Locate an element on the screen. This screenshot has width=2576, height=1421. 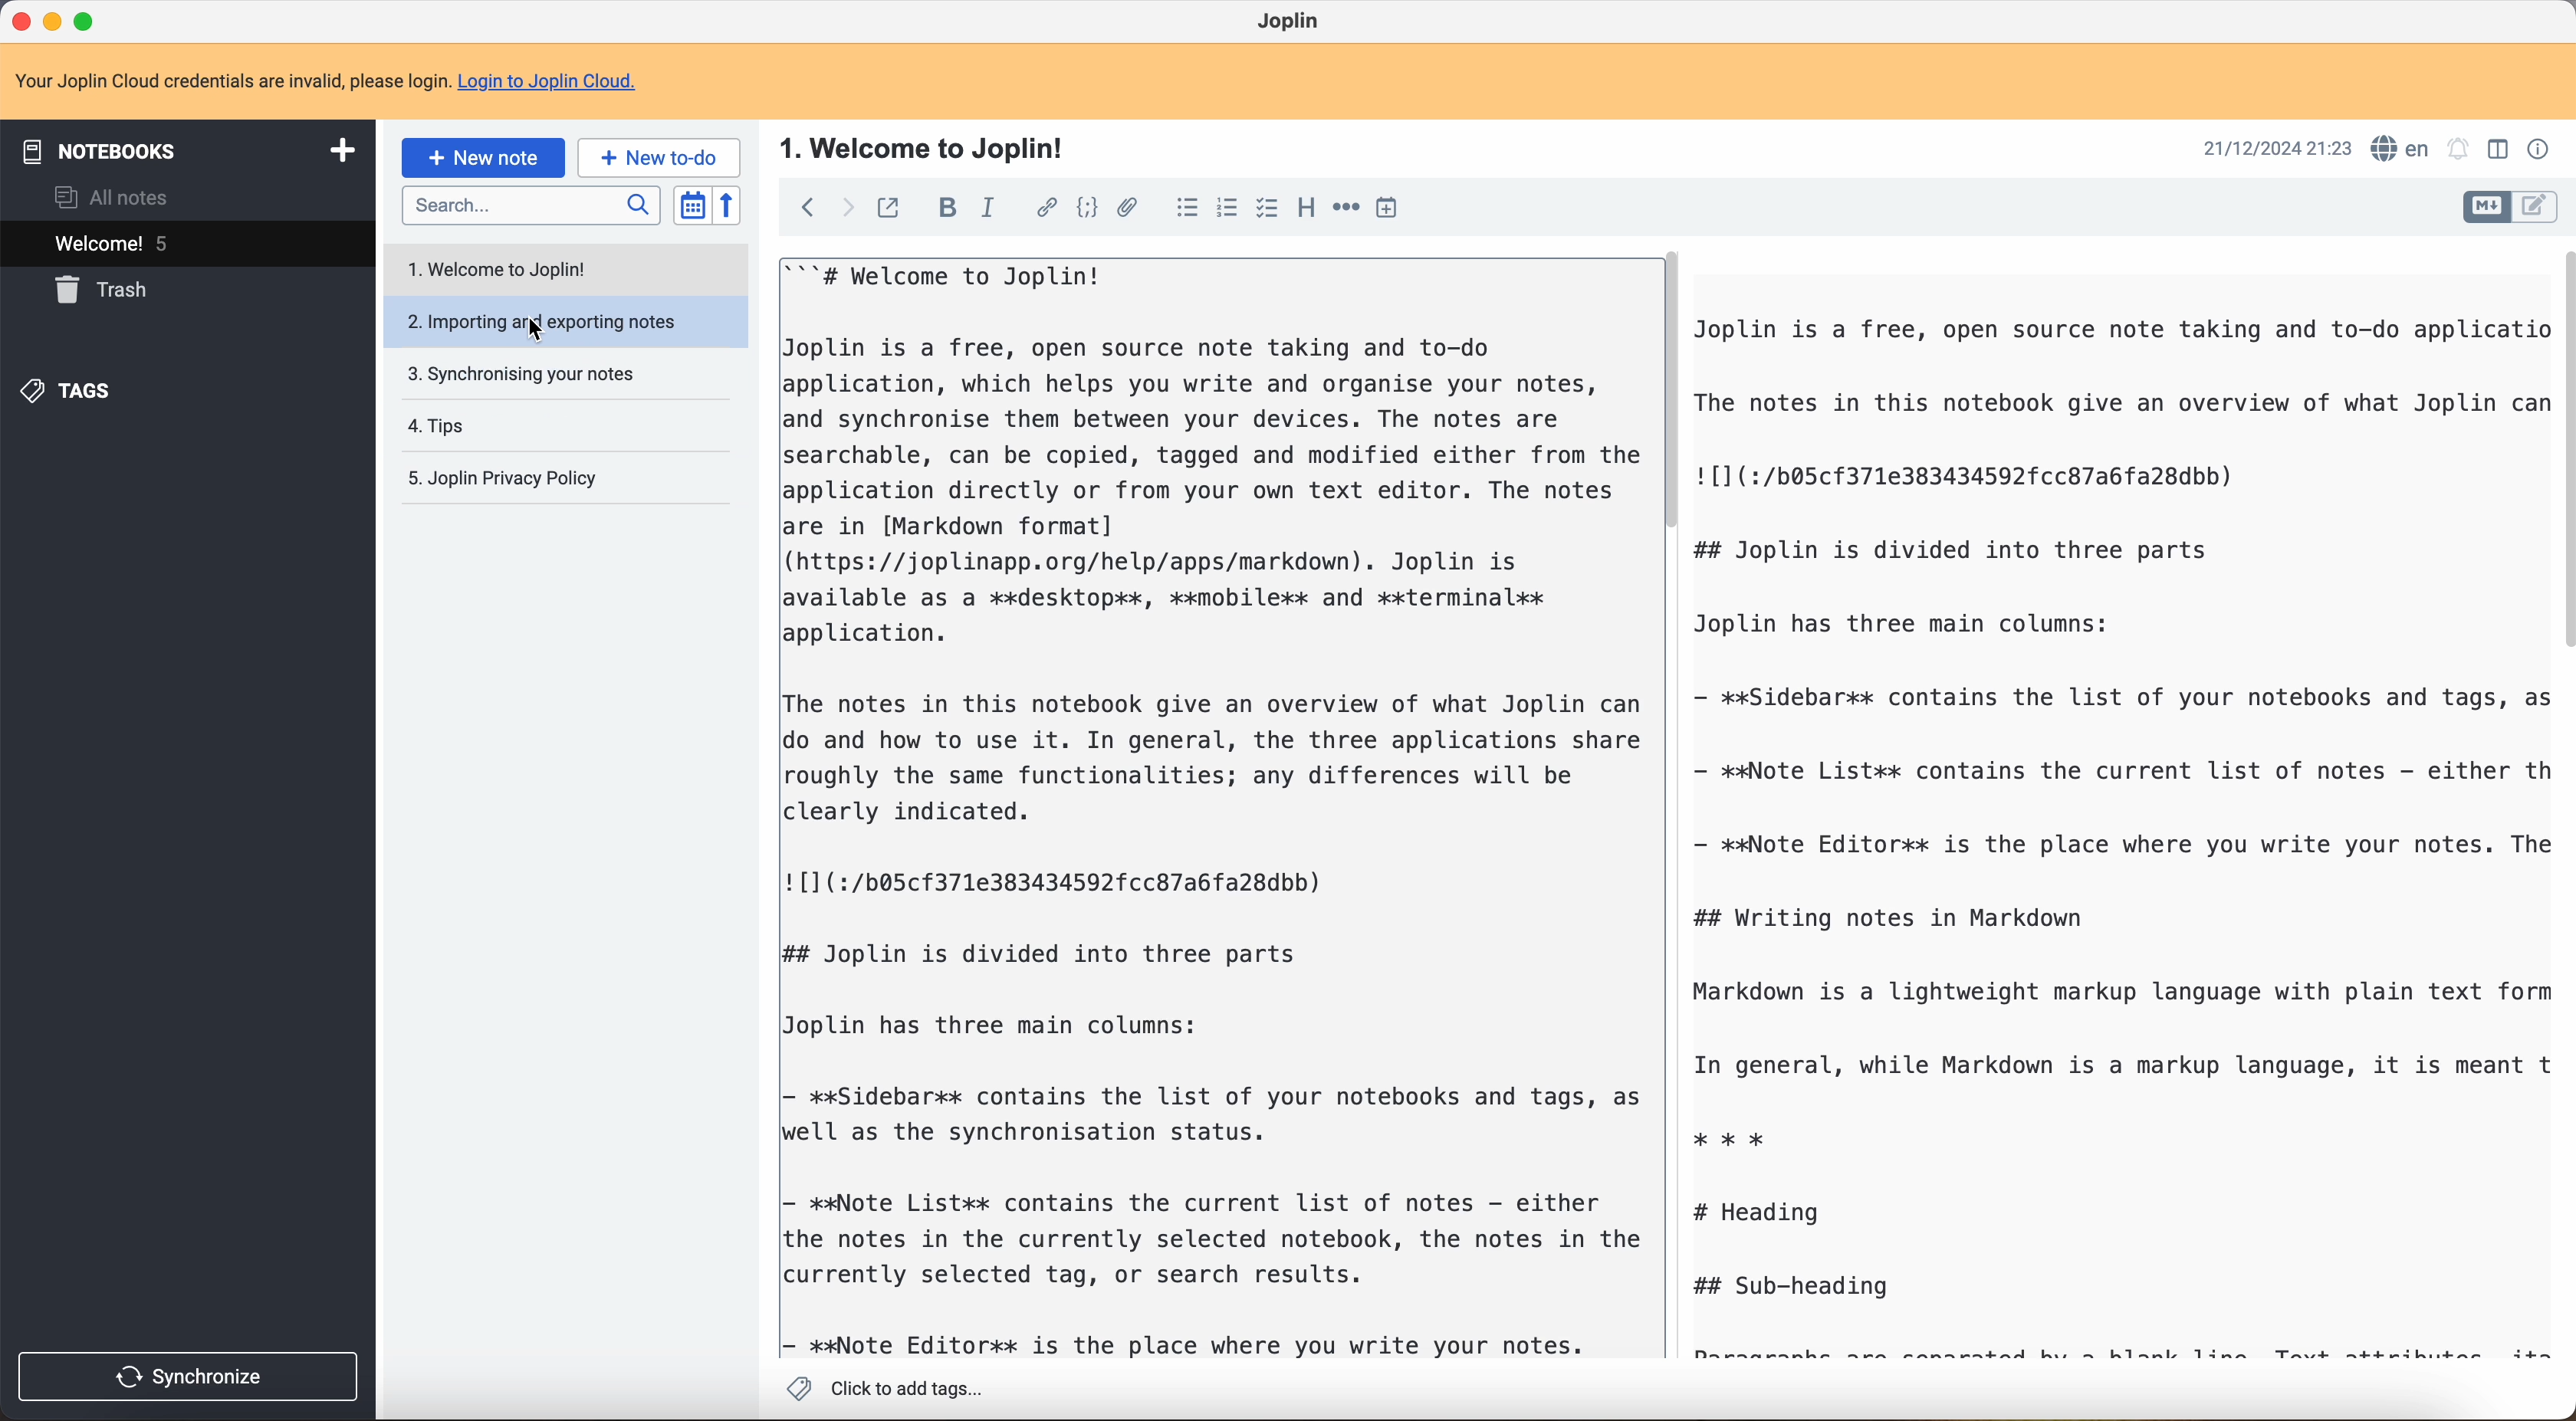
toggle editor layout is located at coordinates (2494, 150).